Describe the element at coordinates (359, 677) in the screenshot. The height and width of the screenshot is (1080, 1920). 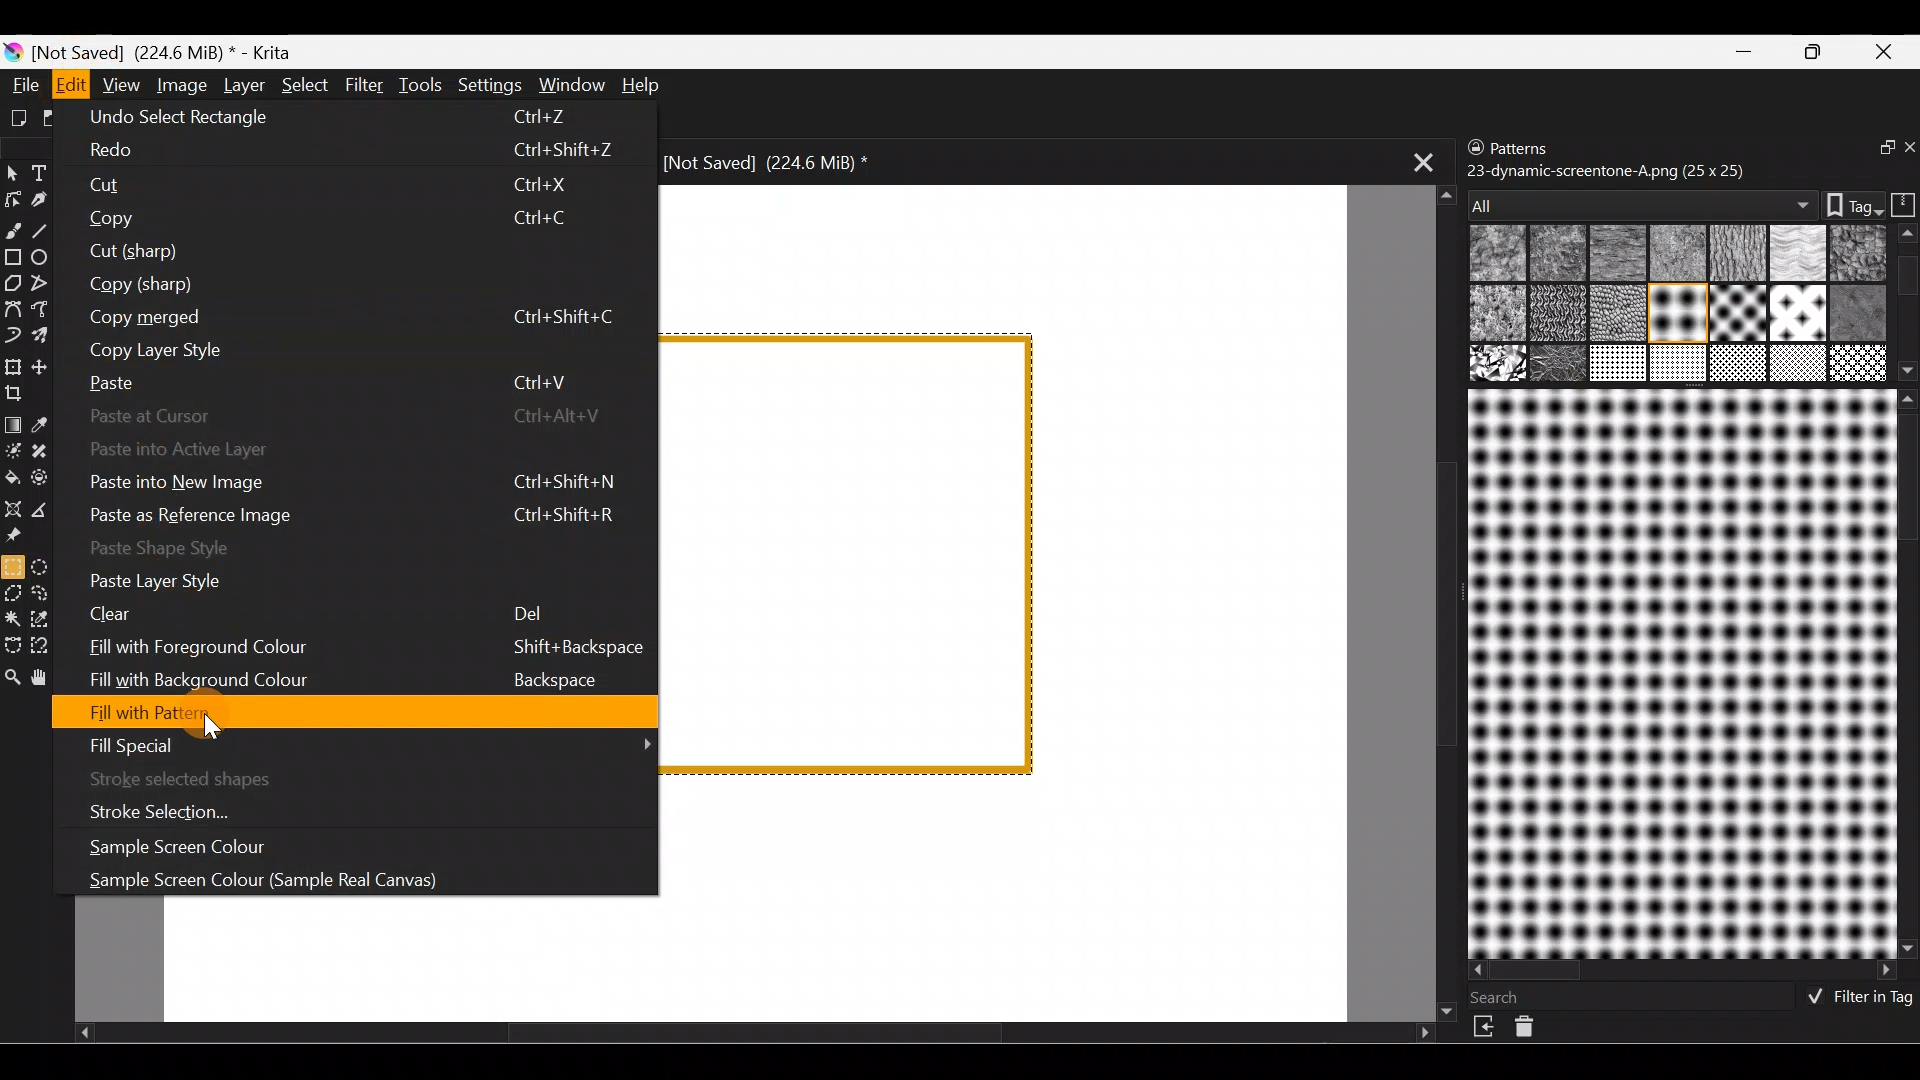
I see `Fill with background colour` at that location.